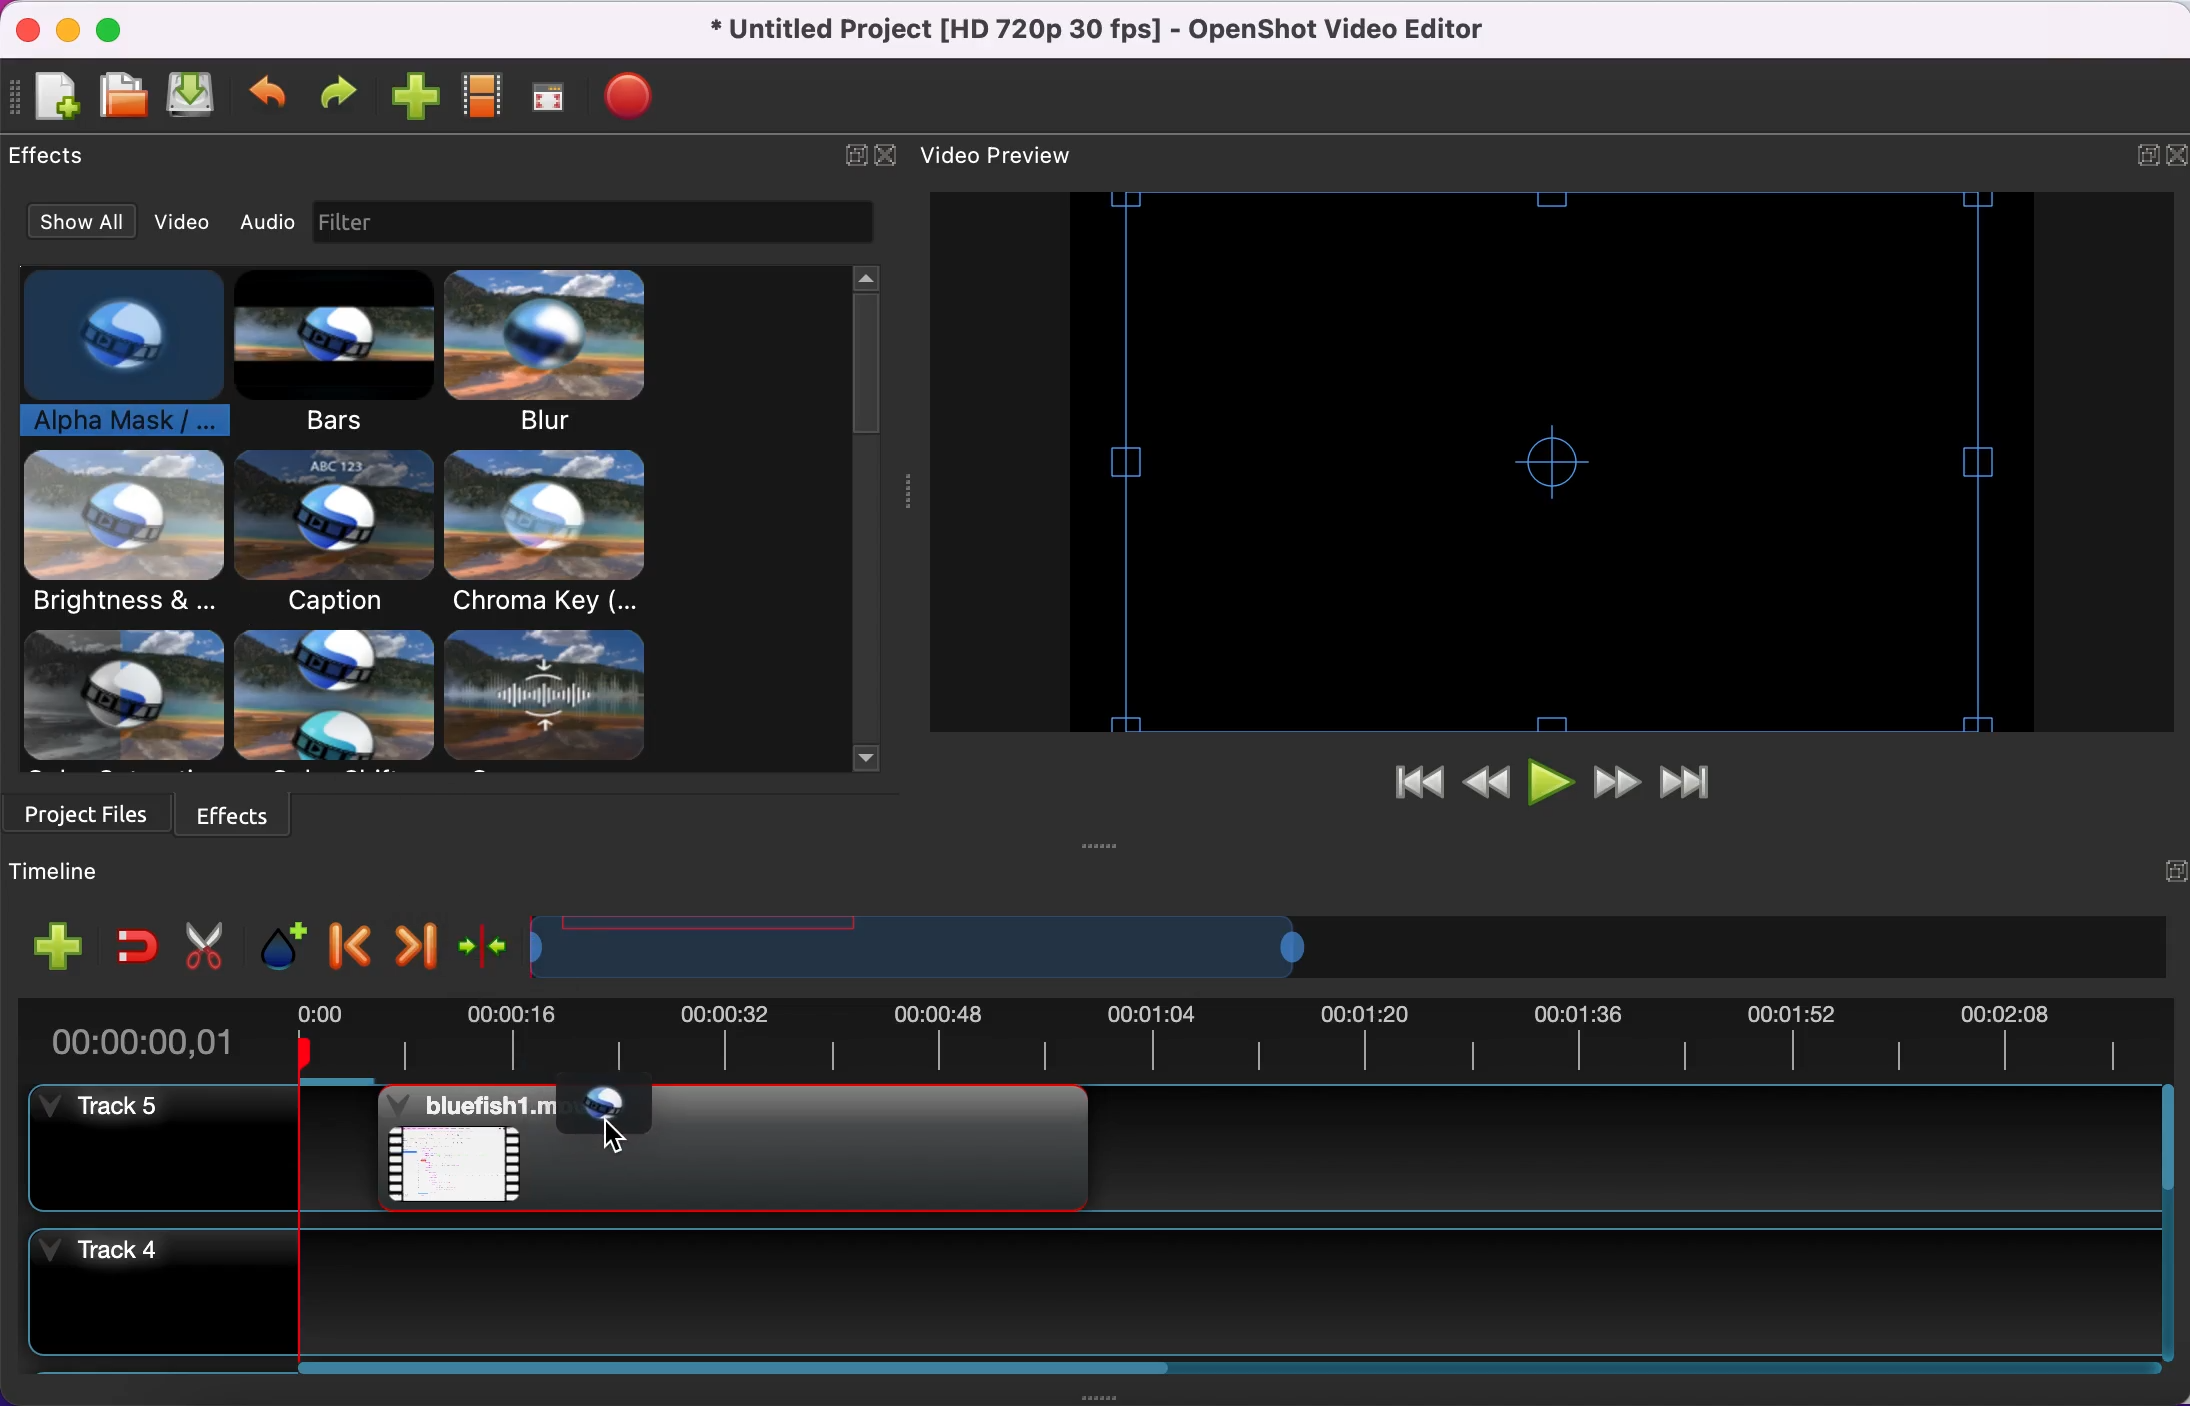 The width and height of the screenshot is (2190, 1406). I want to click on expand/hide, so click(2146, 160).